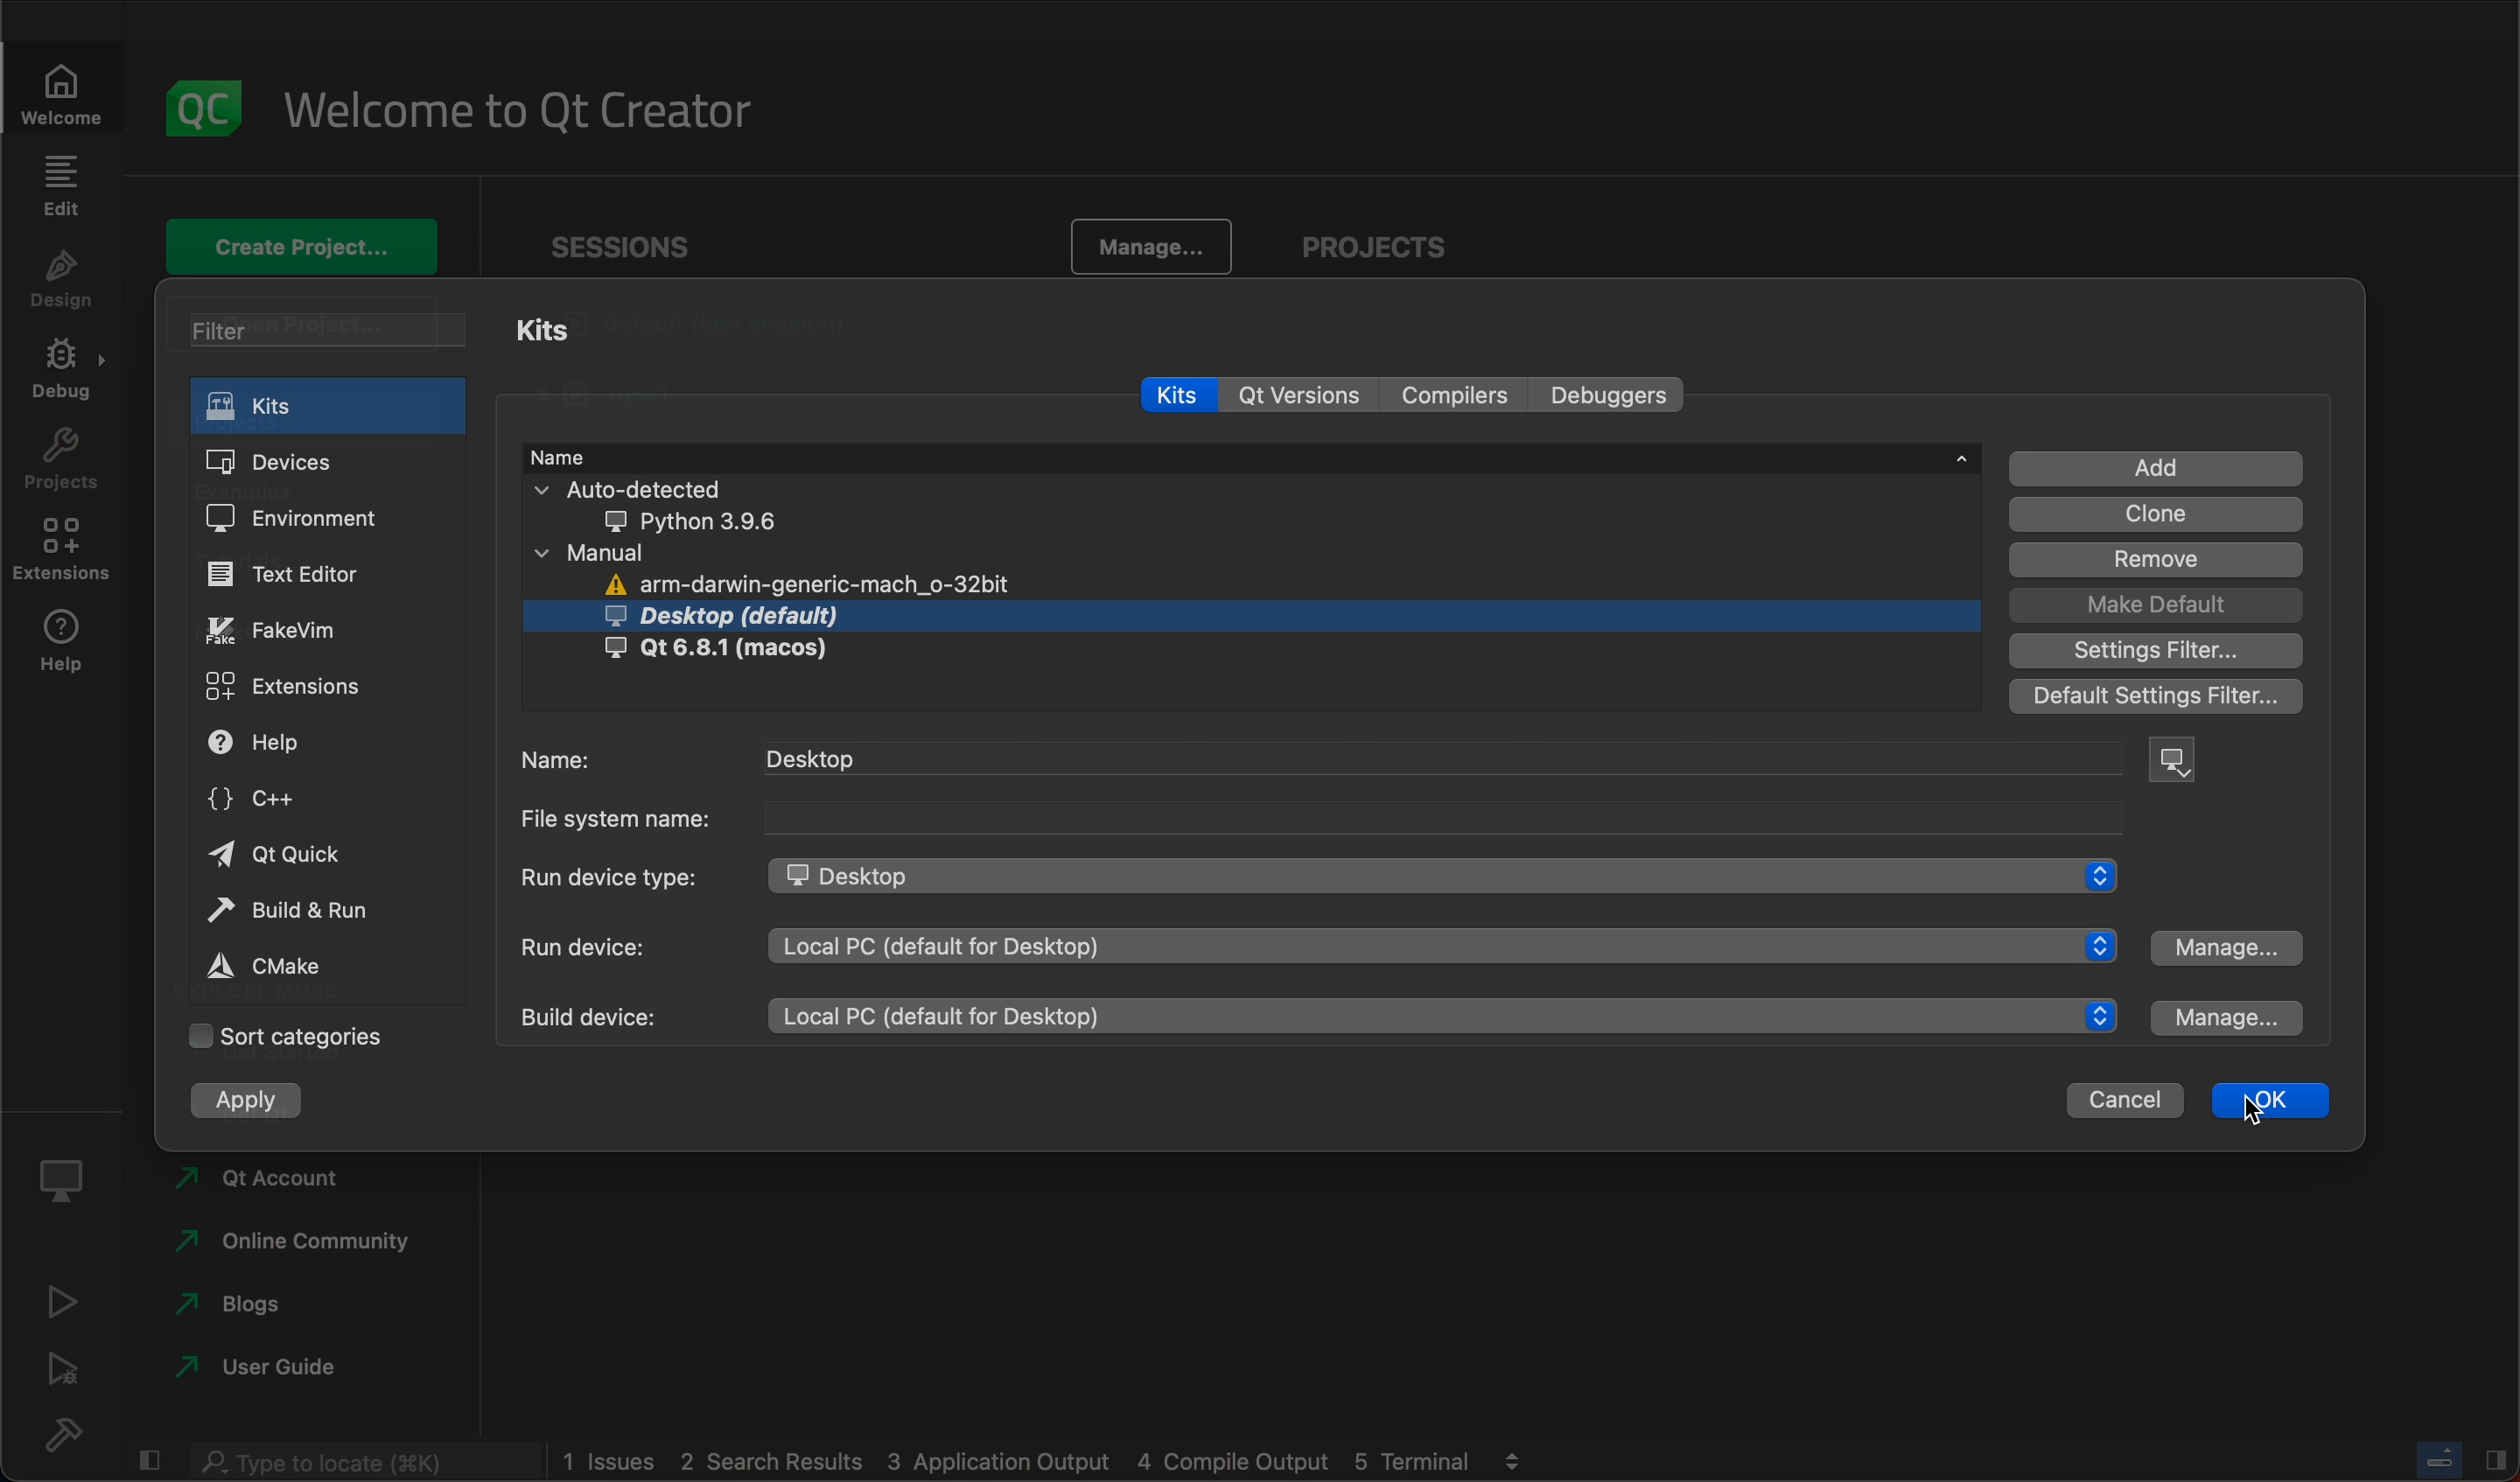  I want to click on design, so click(64, 283).